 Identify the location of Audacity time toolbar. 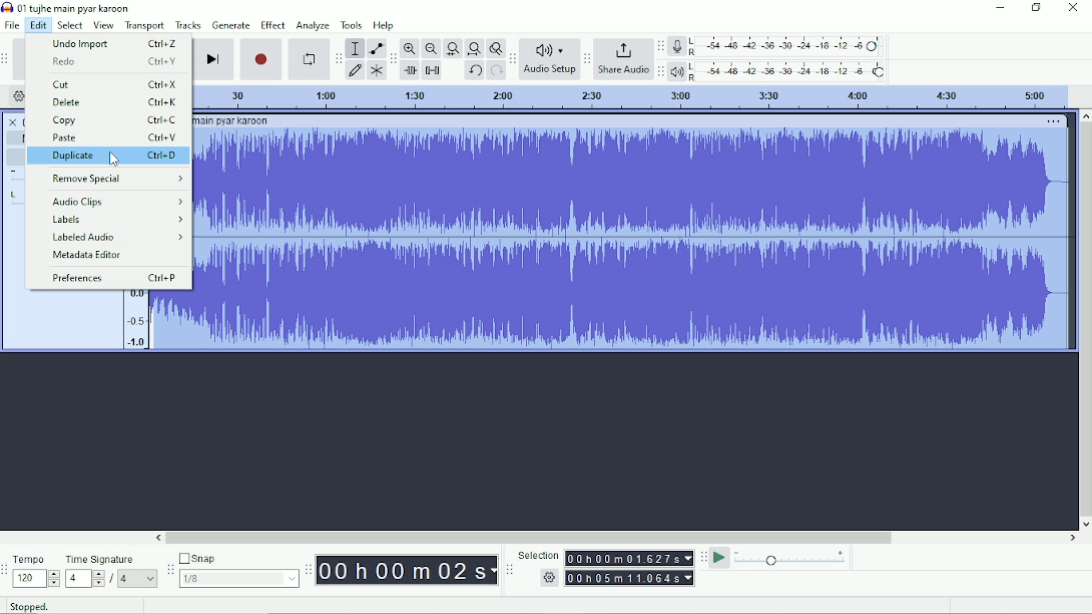
(308, 569).